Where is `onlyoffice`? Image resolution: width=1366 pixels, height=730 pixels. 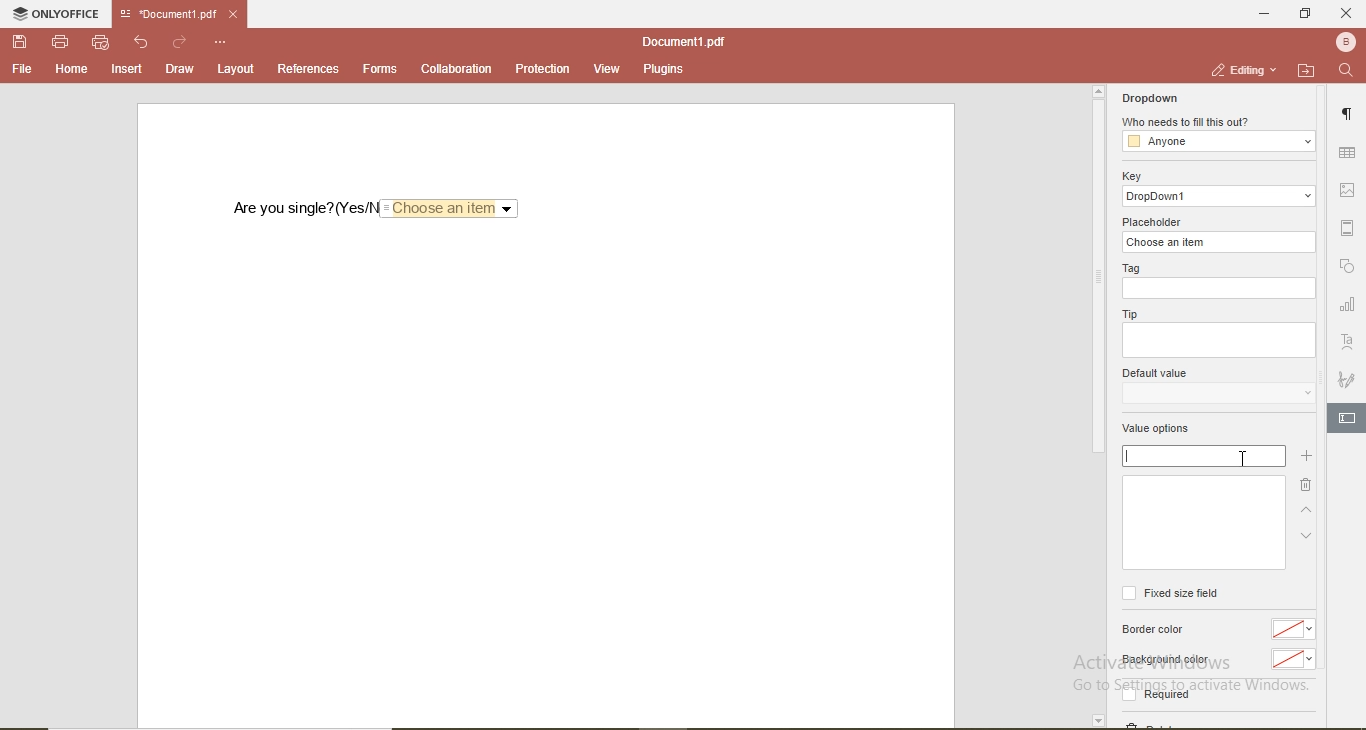 onlyoffice is located at coordinates (58, 13).